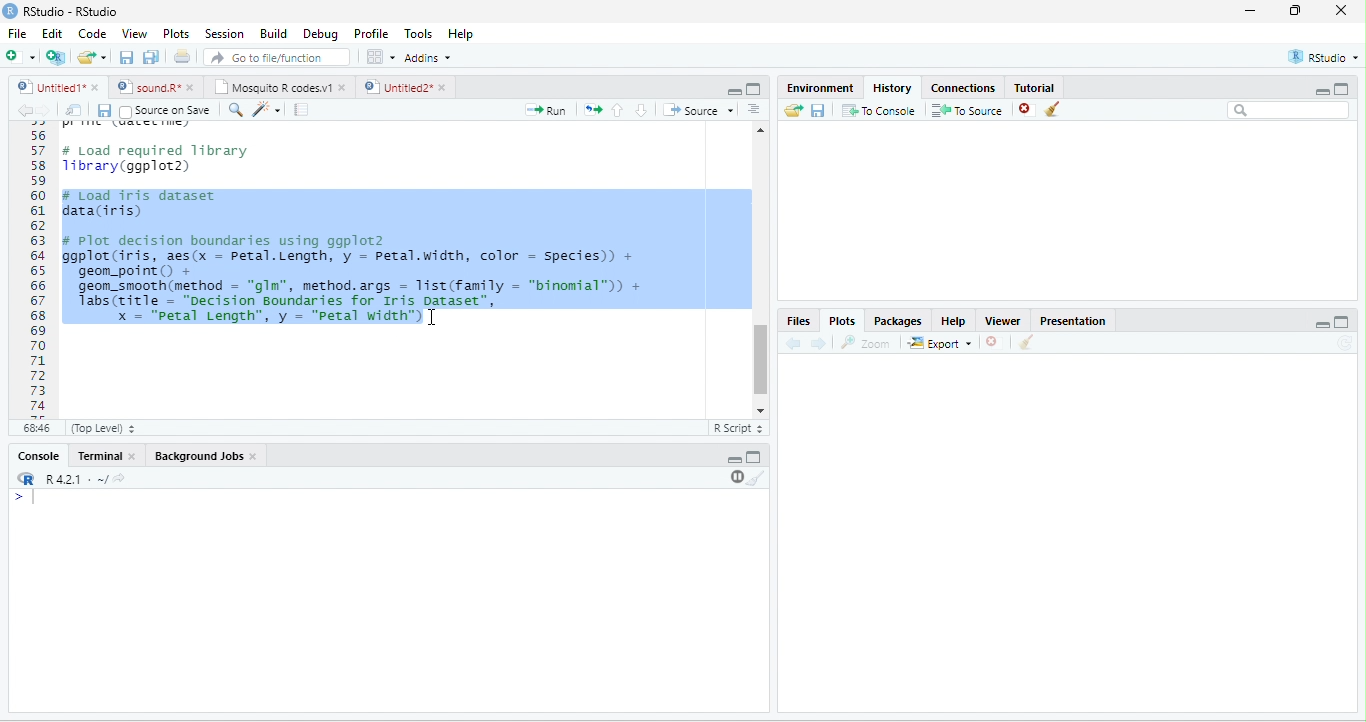 This screenshot has height=722, width=1366. Describe the element at coordinates (197, 456) in the screenshot. I see `Background Jobs` at that location.